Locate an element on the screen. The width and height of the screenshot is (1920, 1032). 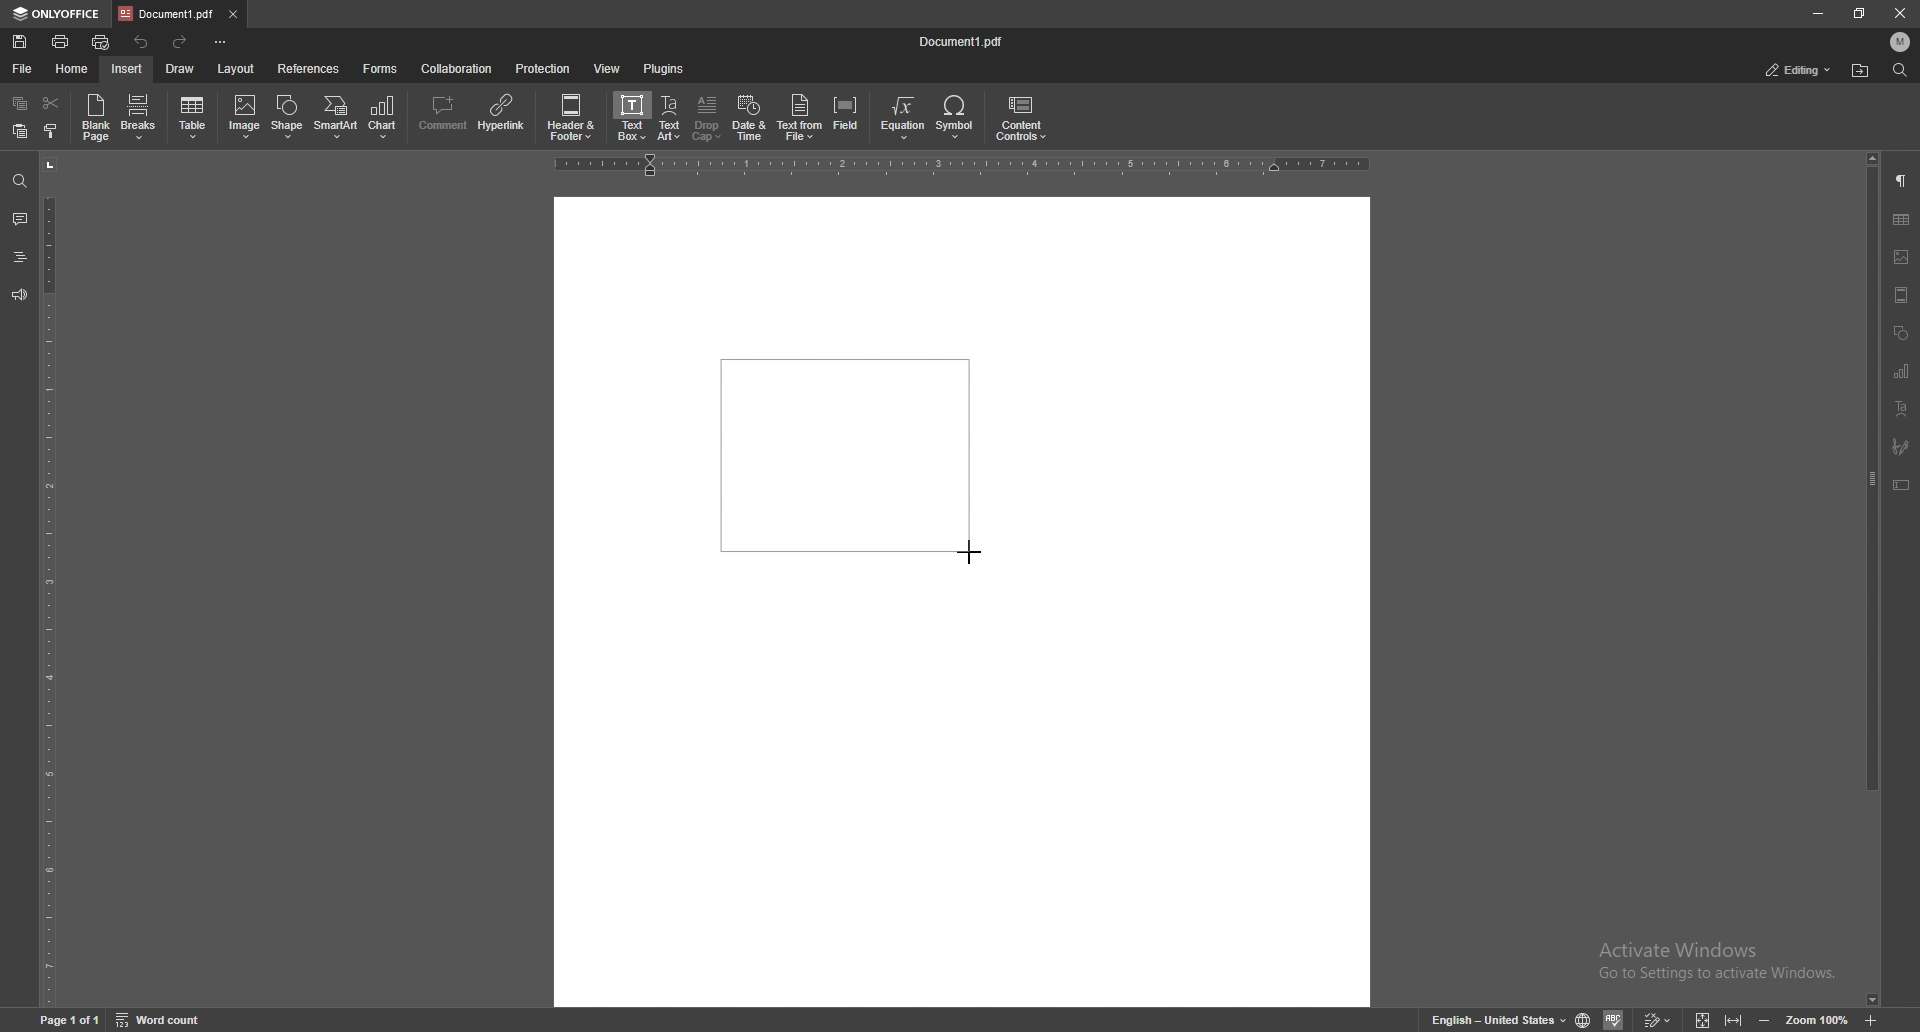
insert is located at coordinates (127, 69).